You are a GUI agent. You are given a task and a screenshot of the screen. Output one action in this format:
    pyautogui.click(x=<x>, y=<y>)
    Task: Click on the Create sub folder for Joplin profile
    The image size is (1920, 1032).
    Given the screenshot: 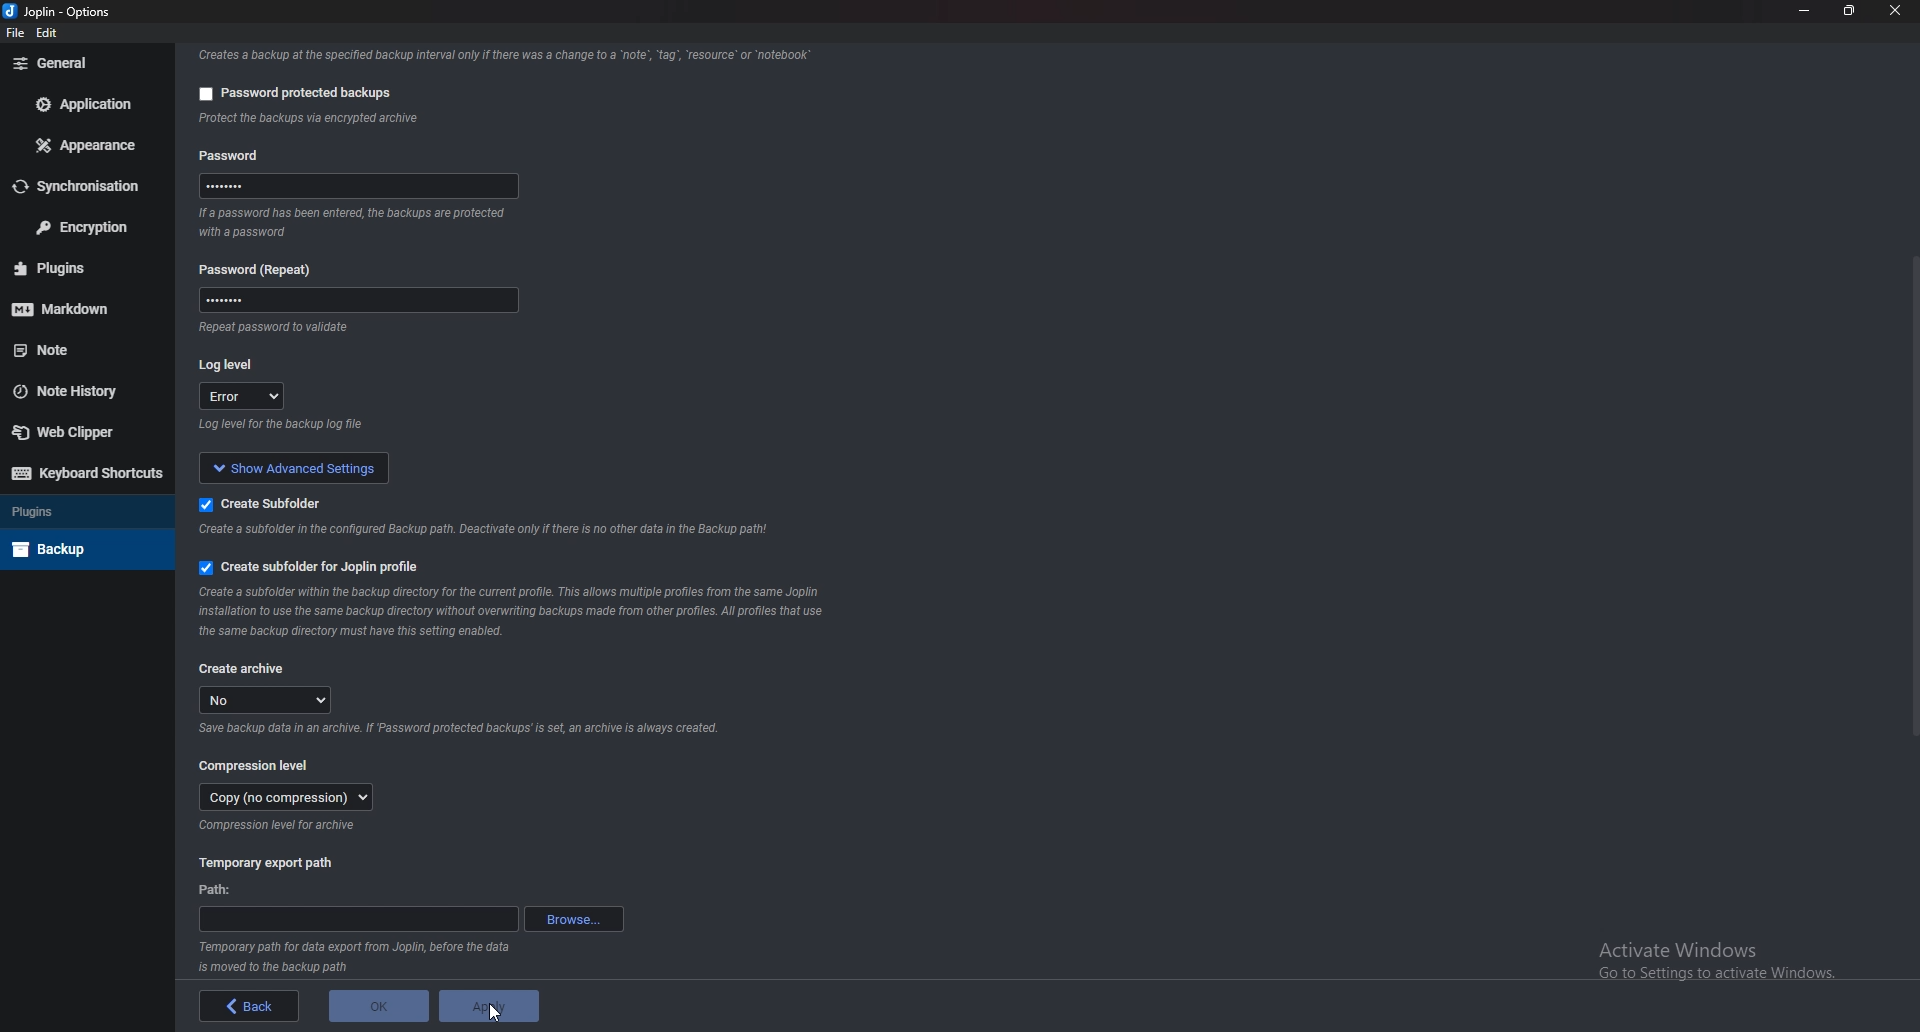 What is the action you would take?
    pyautogui.click(x=308, y=568)
    